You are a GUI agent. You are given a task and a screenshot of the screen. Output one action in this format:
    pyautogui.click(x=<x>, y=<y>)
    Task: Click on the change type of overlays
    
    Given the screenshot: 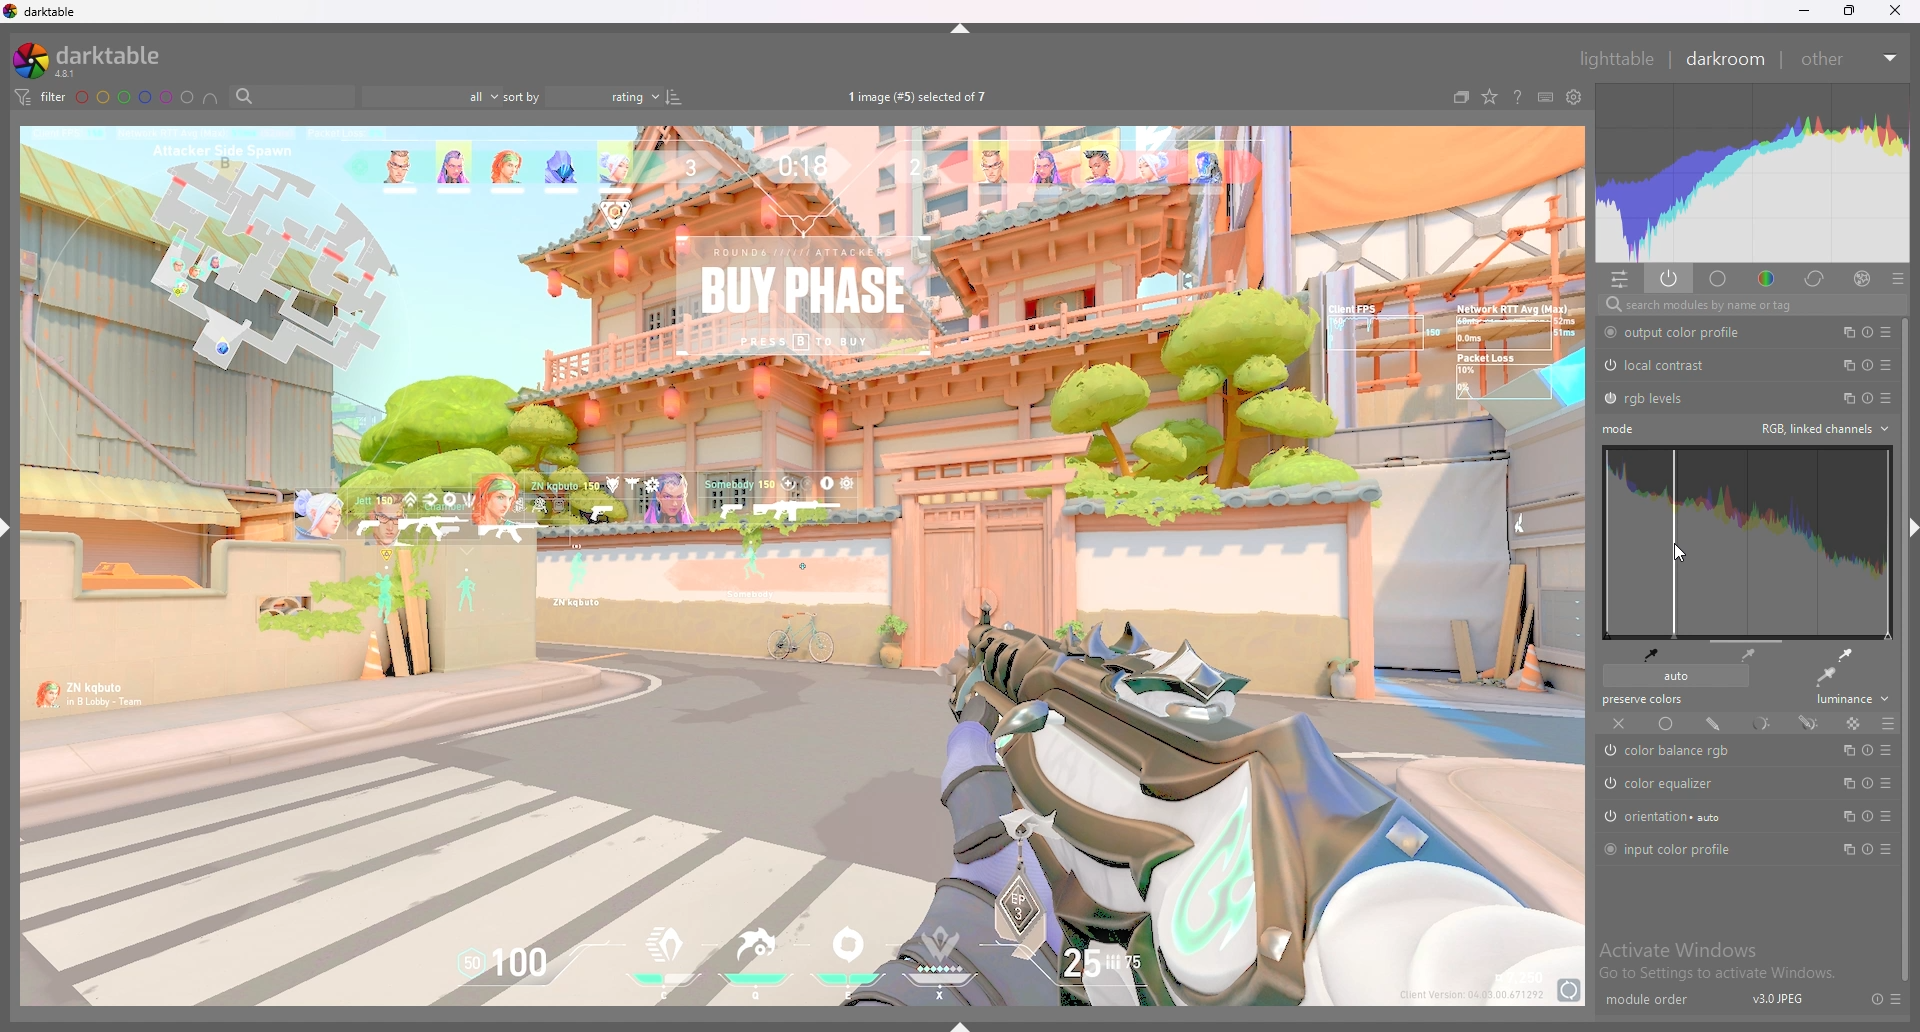 What is the action you would take?
    pyautogui.click(x=1490, y=98)
    